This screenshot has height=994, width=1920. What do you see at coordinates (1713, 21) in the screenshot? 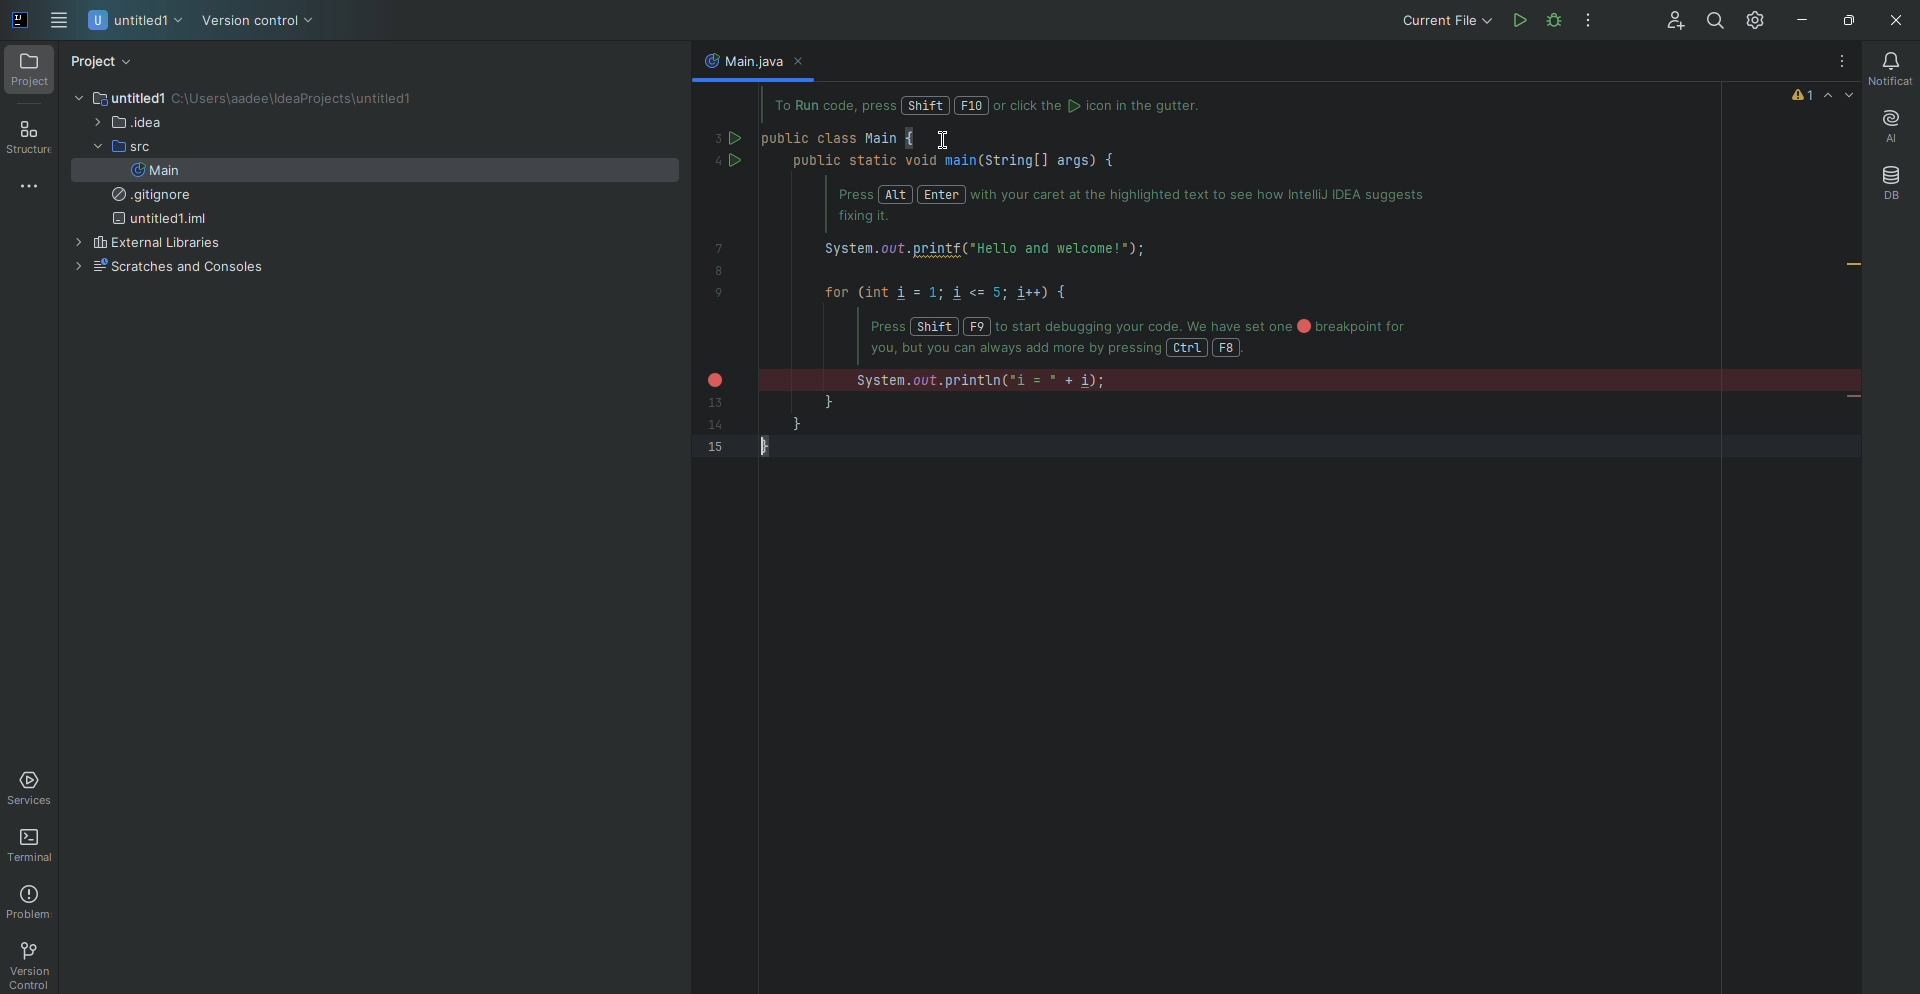
I see `Find` at bounding box center [1713, 21].